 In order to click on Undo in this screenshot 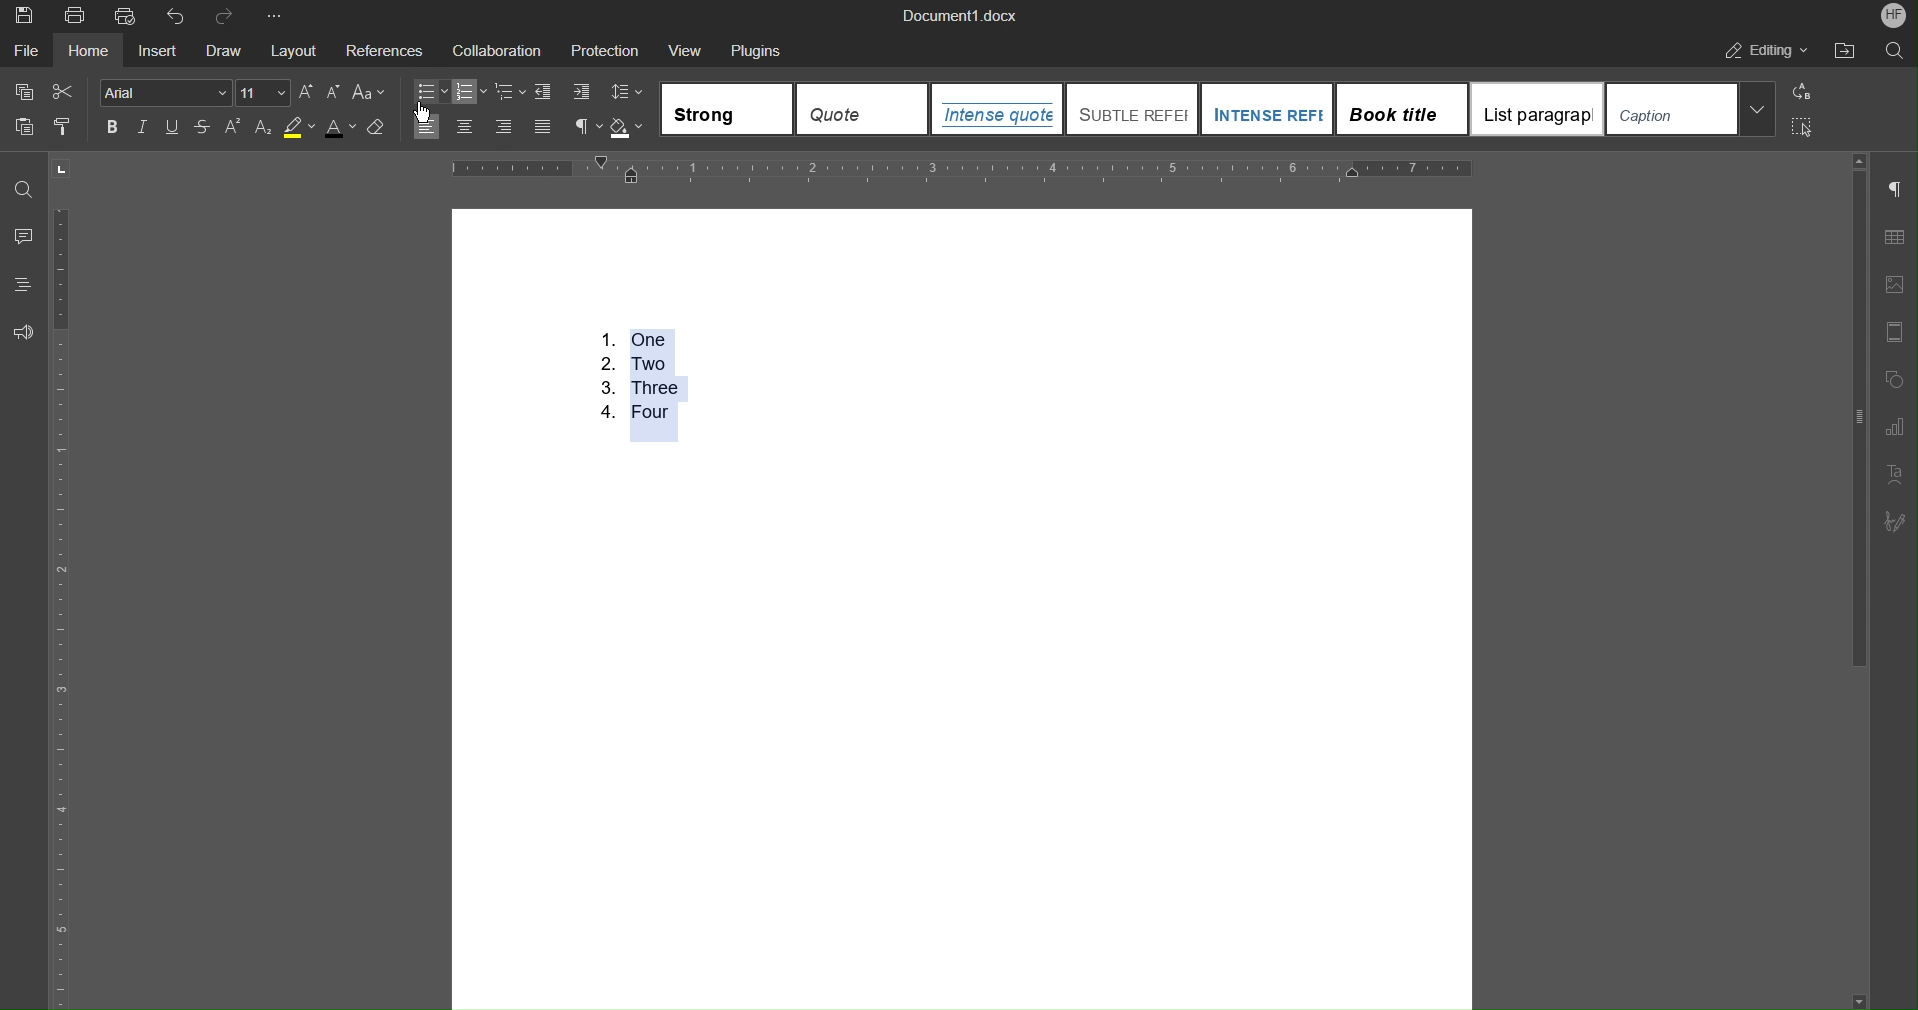, I will do `click(176, 14)`.